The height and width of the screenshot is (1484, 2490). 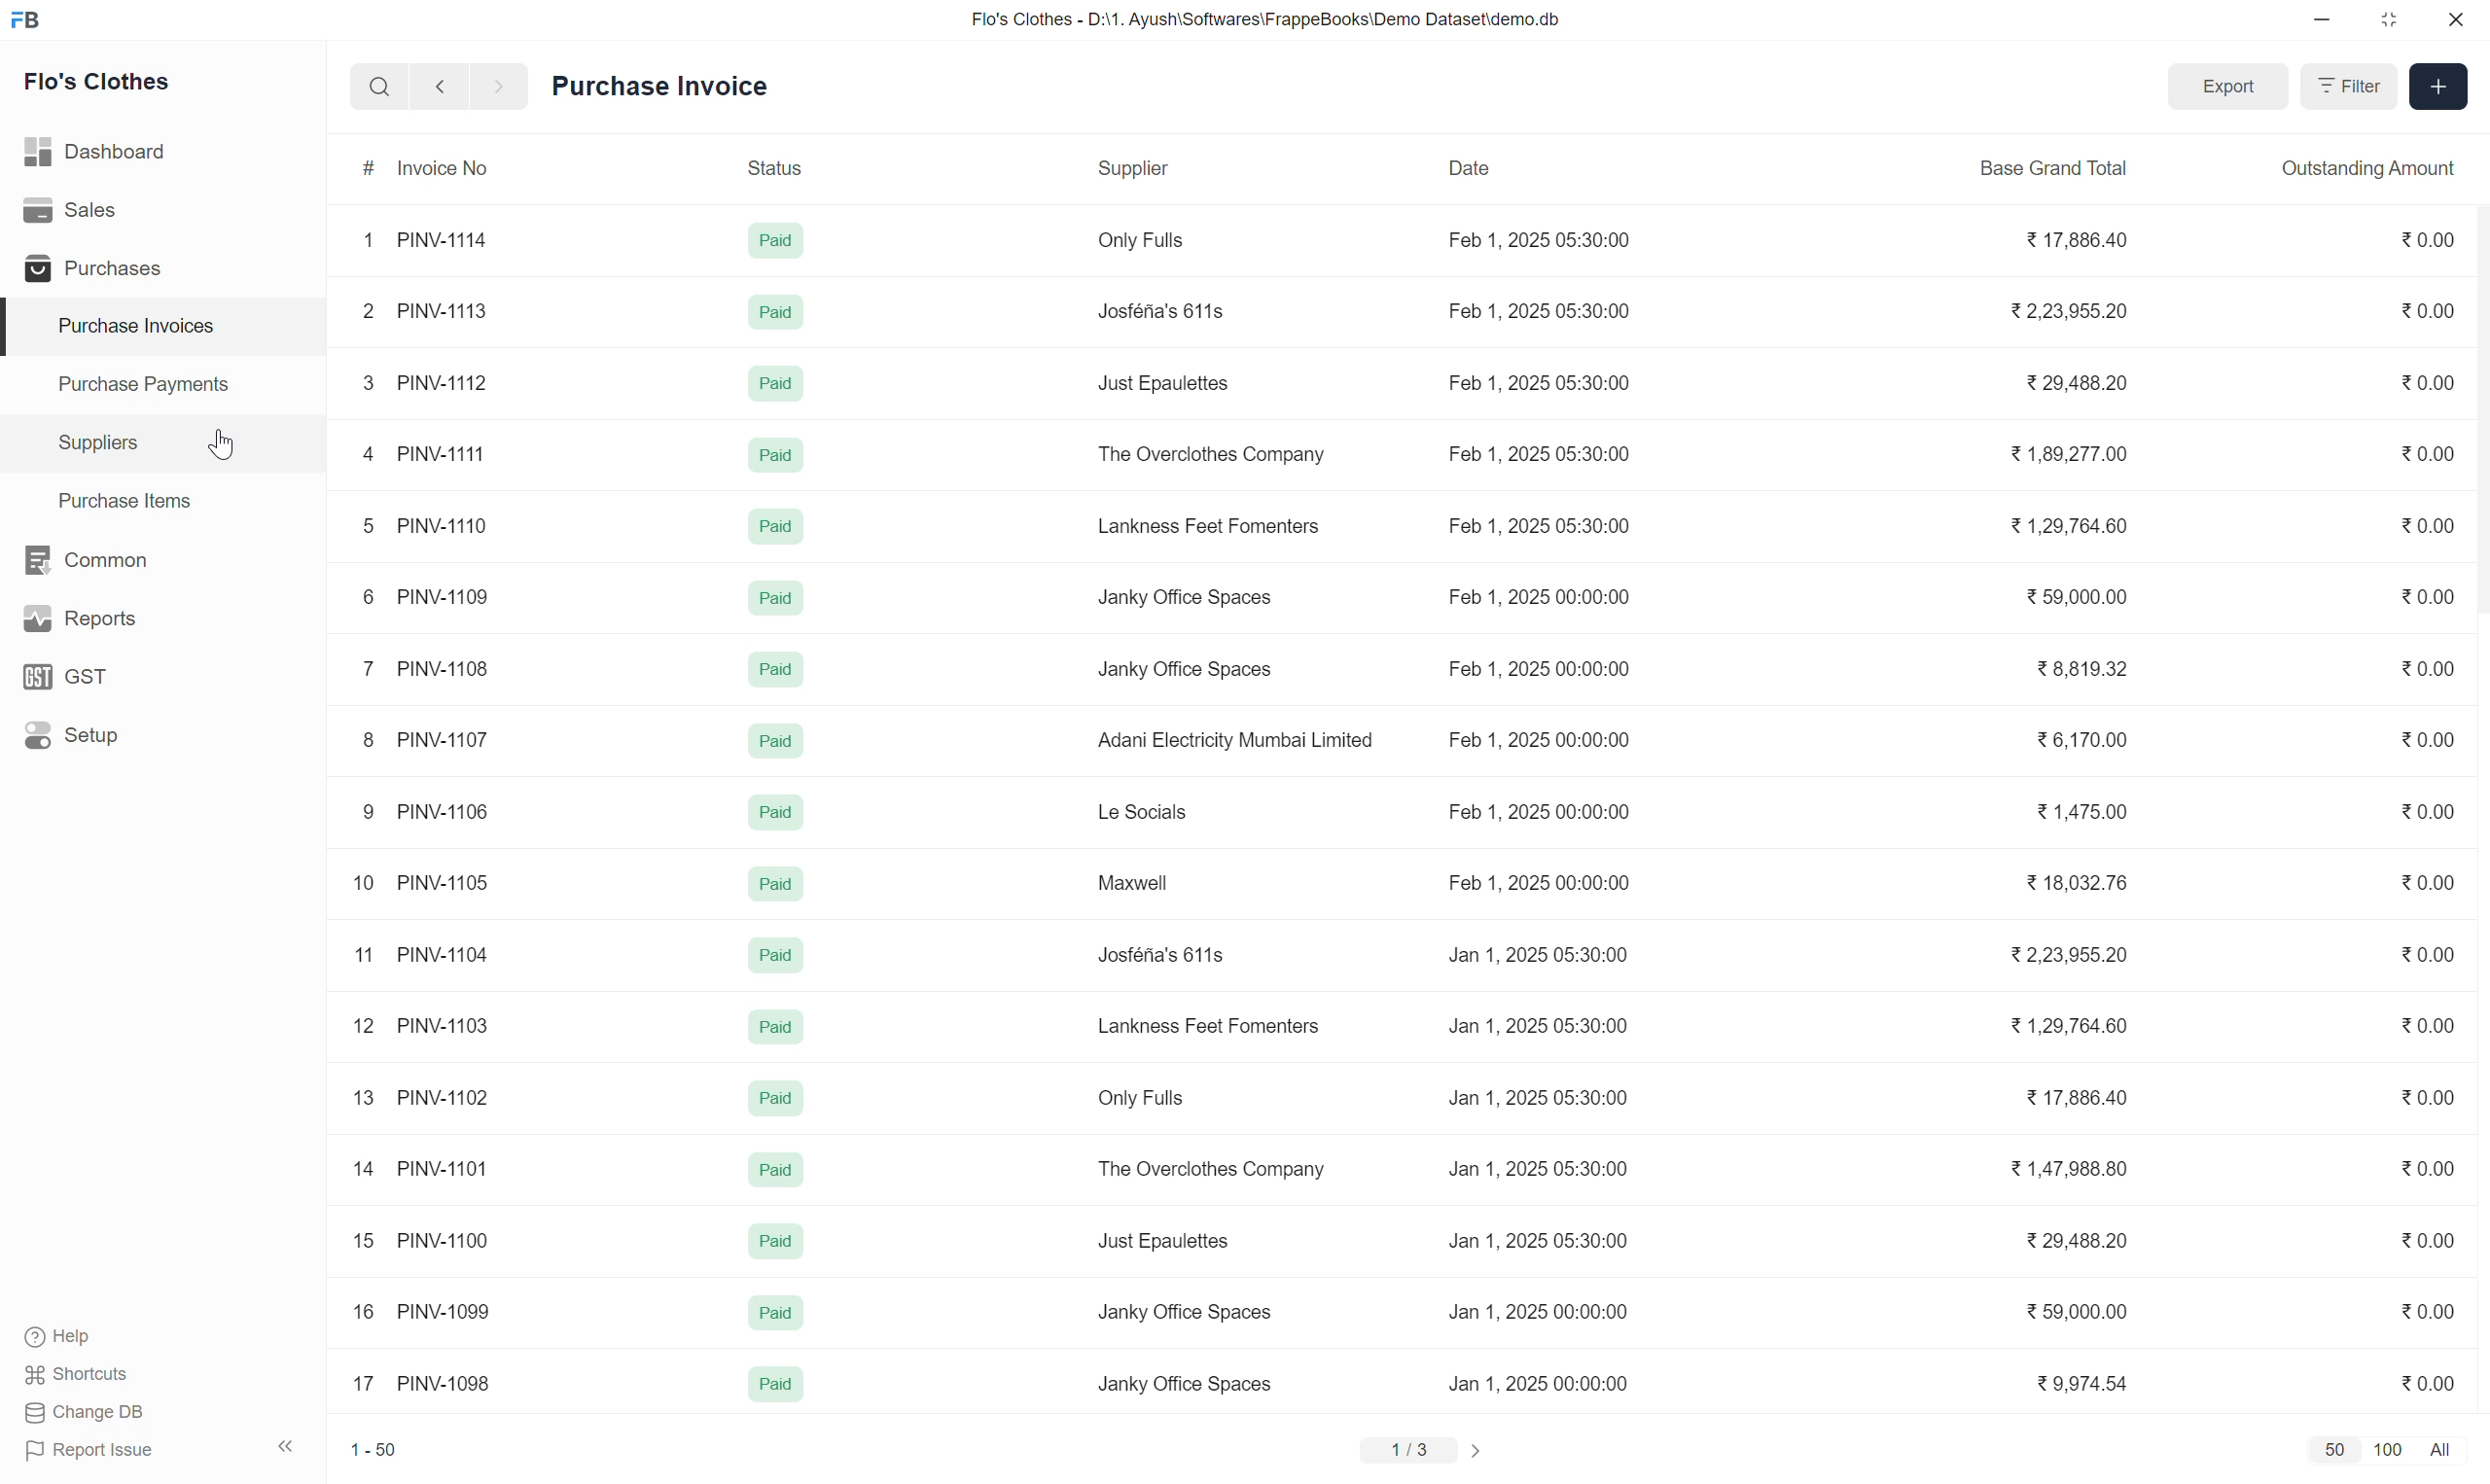 What do you see at coordinates (2428, 596) in the screenshot?
I see `0.00` at bounding box center [2428, 596].